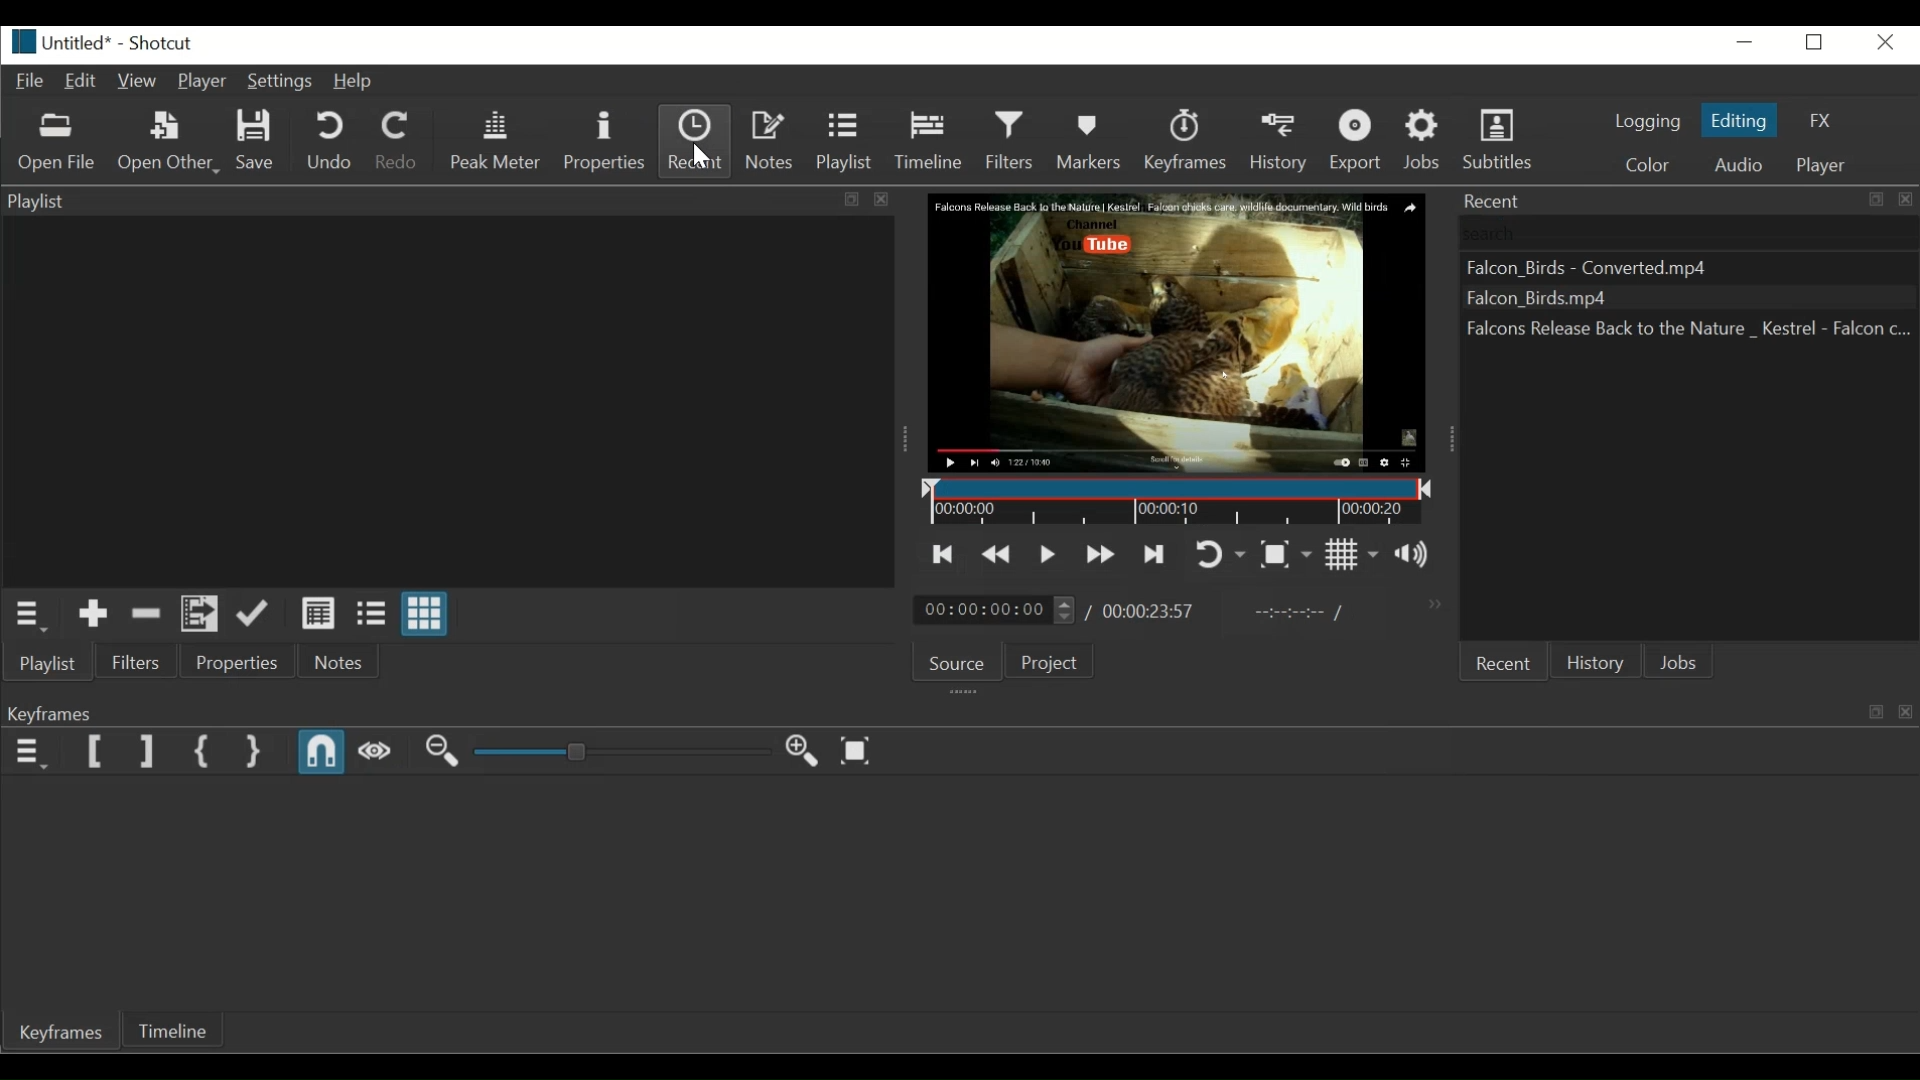 This screenshot has width=1920, height=1080. Describe the element at coordinates (1815, 120) in the screenshot. I see `FX` at that location.